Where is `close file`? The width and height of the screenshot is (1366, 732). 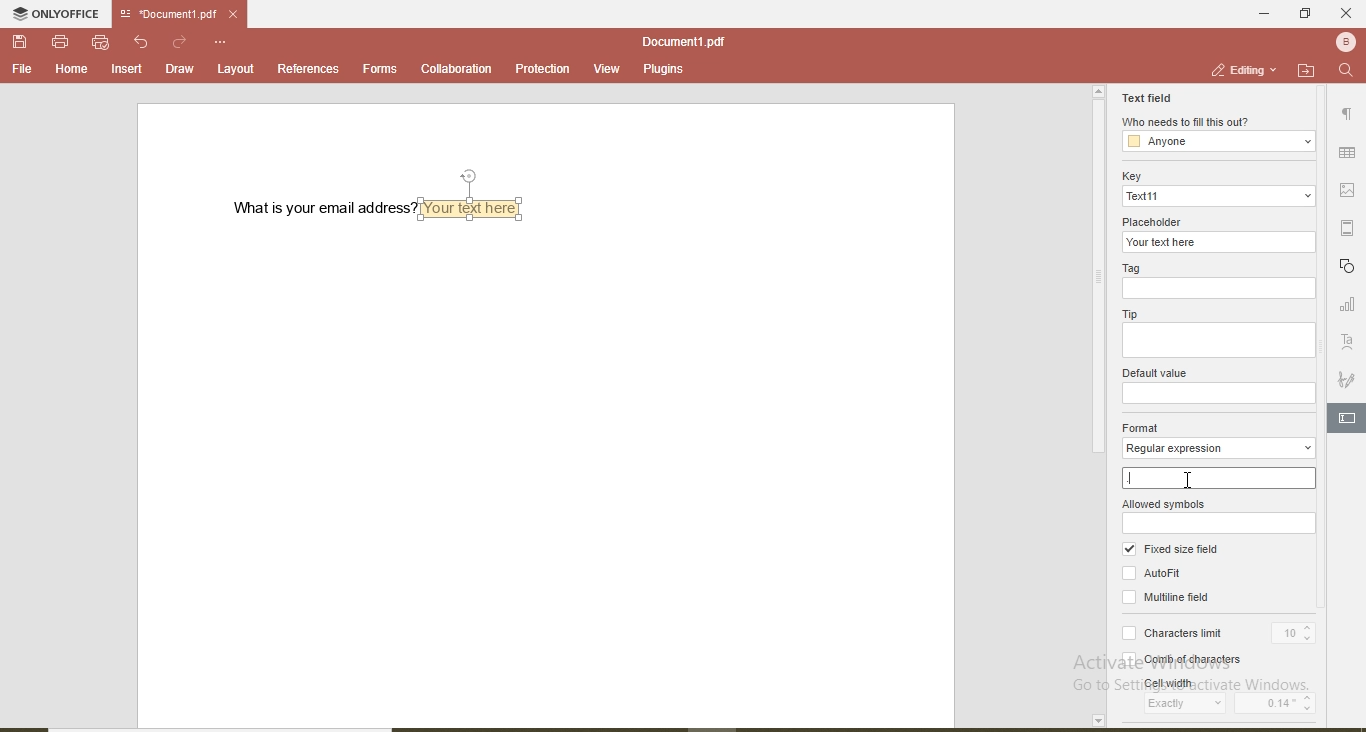
close file is located at coordinates (240, 14).